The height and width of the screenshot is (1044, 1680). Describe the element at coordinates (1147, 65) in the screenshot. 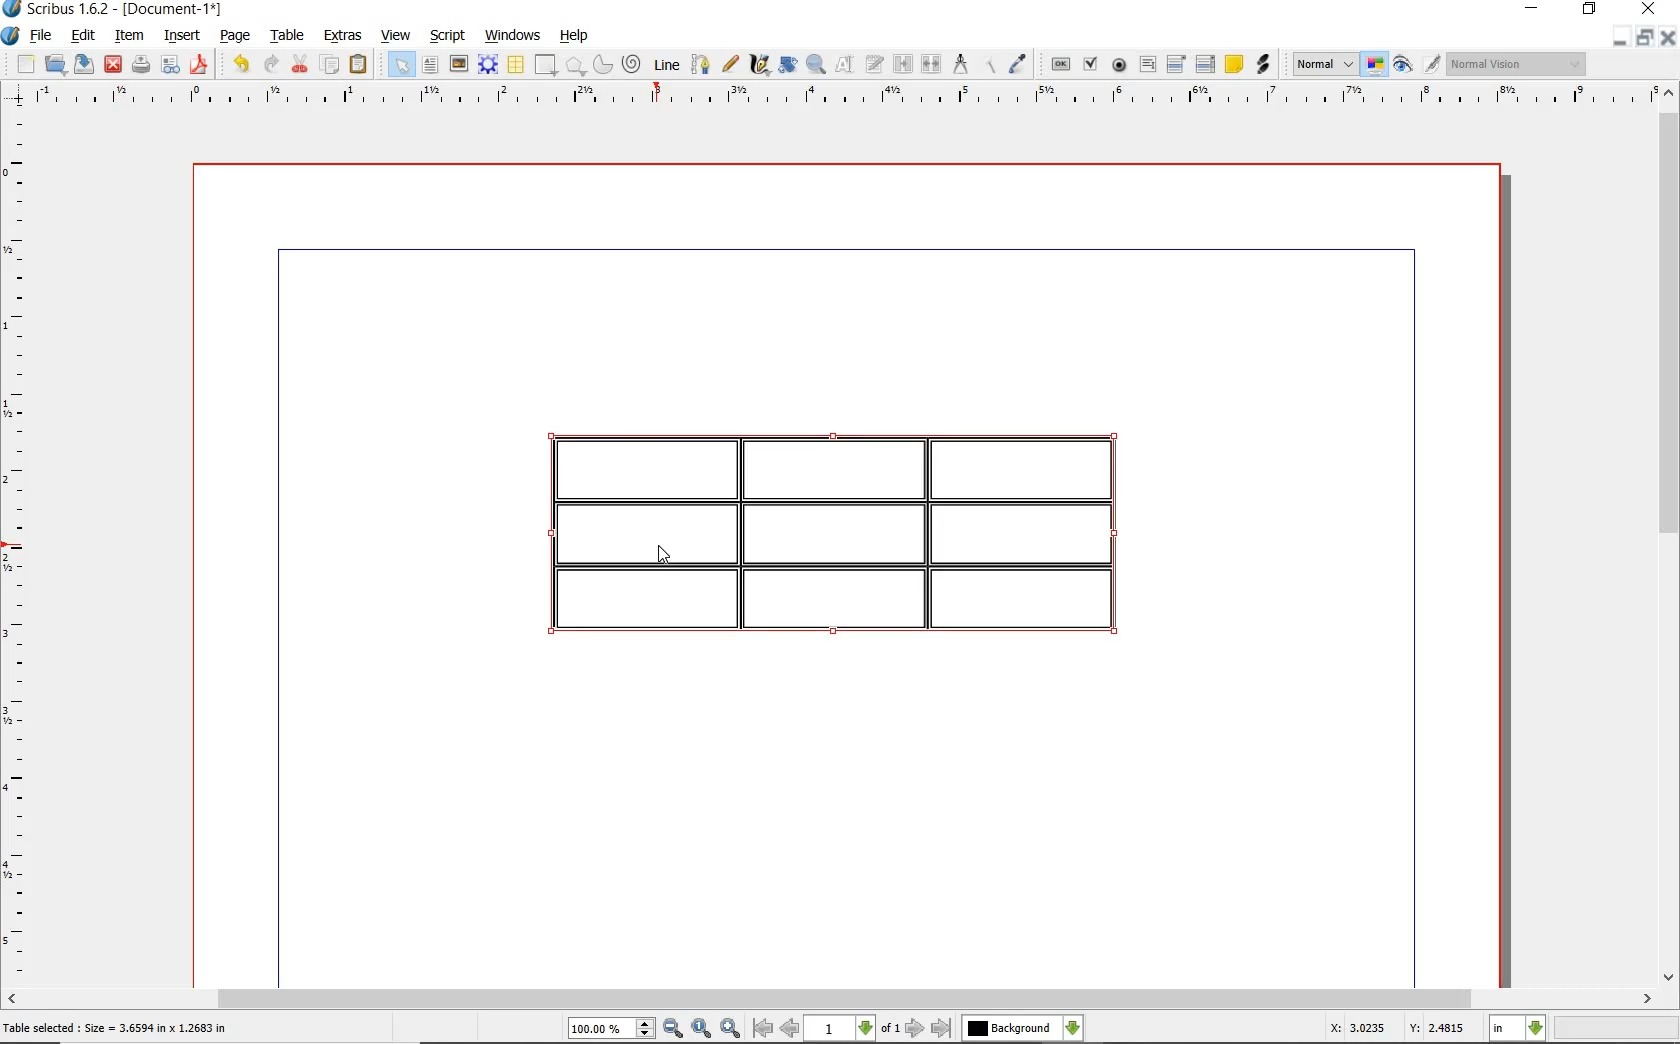

I see `pdf text field` at that location.